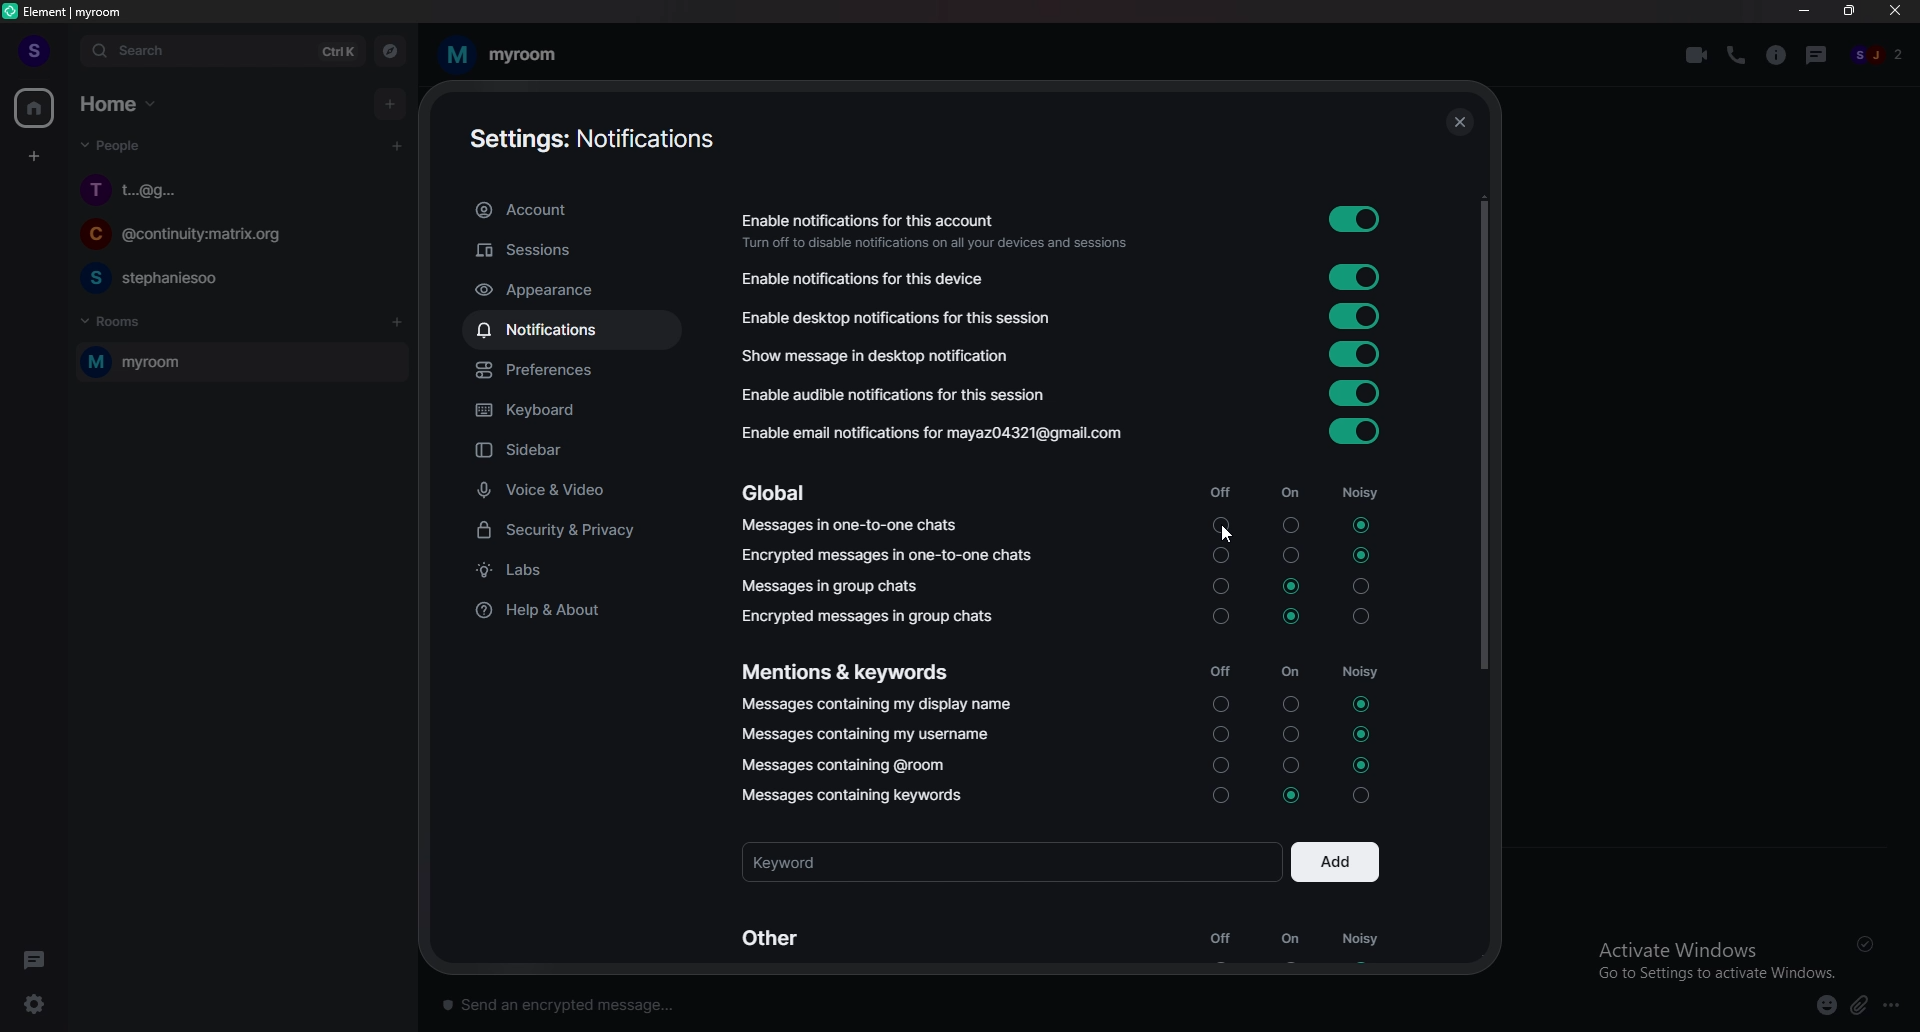 Image resolution: width=1920 pixels, height=1032 pixels. I want to click on messages containing keywords, so click(849, 796).